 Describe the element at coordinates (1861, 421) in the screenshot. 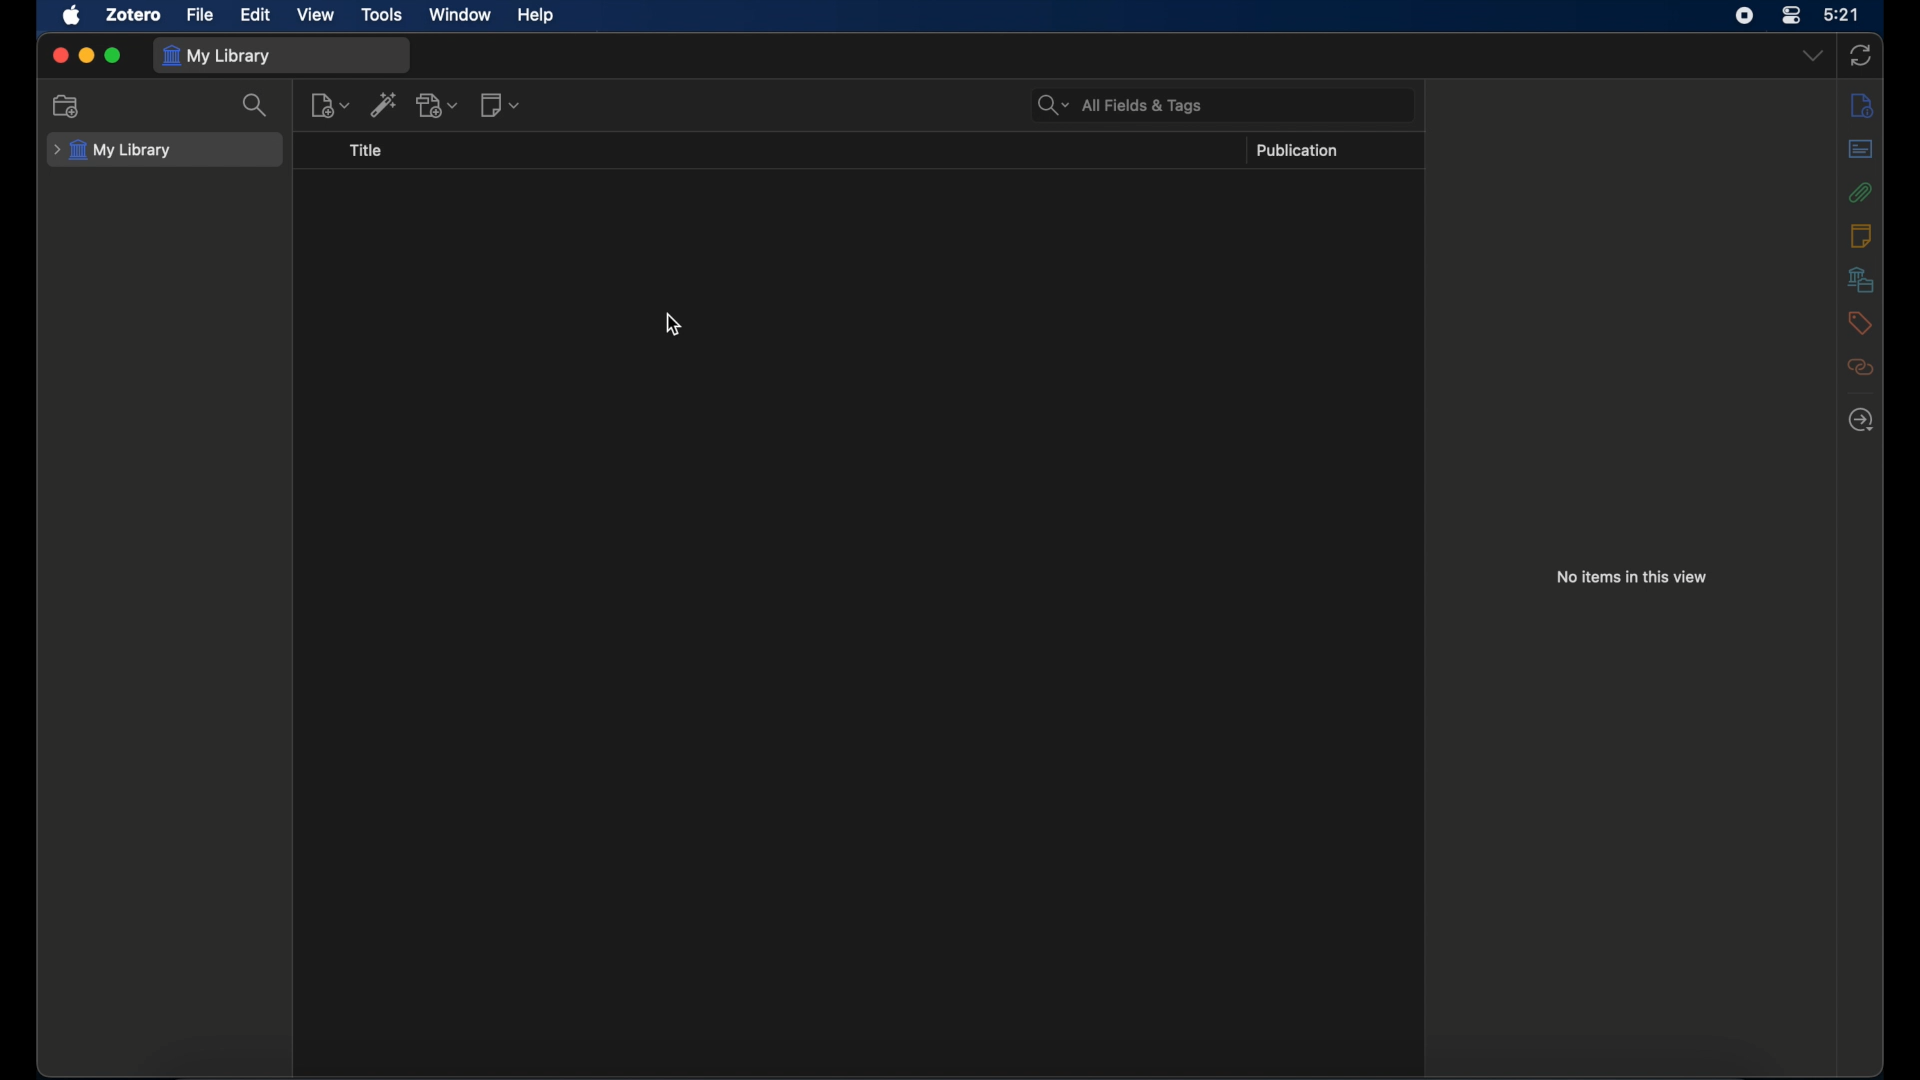

I see `locate` at that location.